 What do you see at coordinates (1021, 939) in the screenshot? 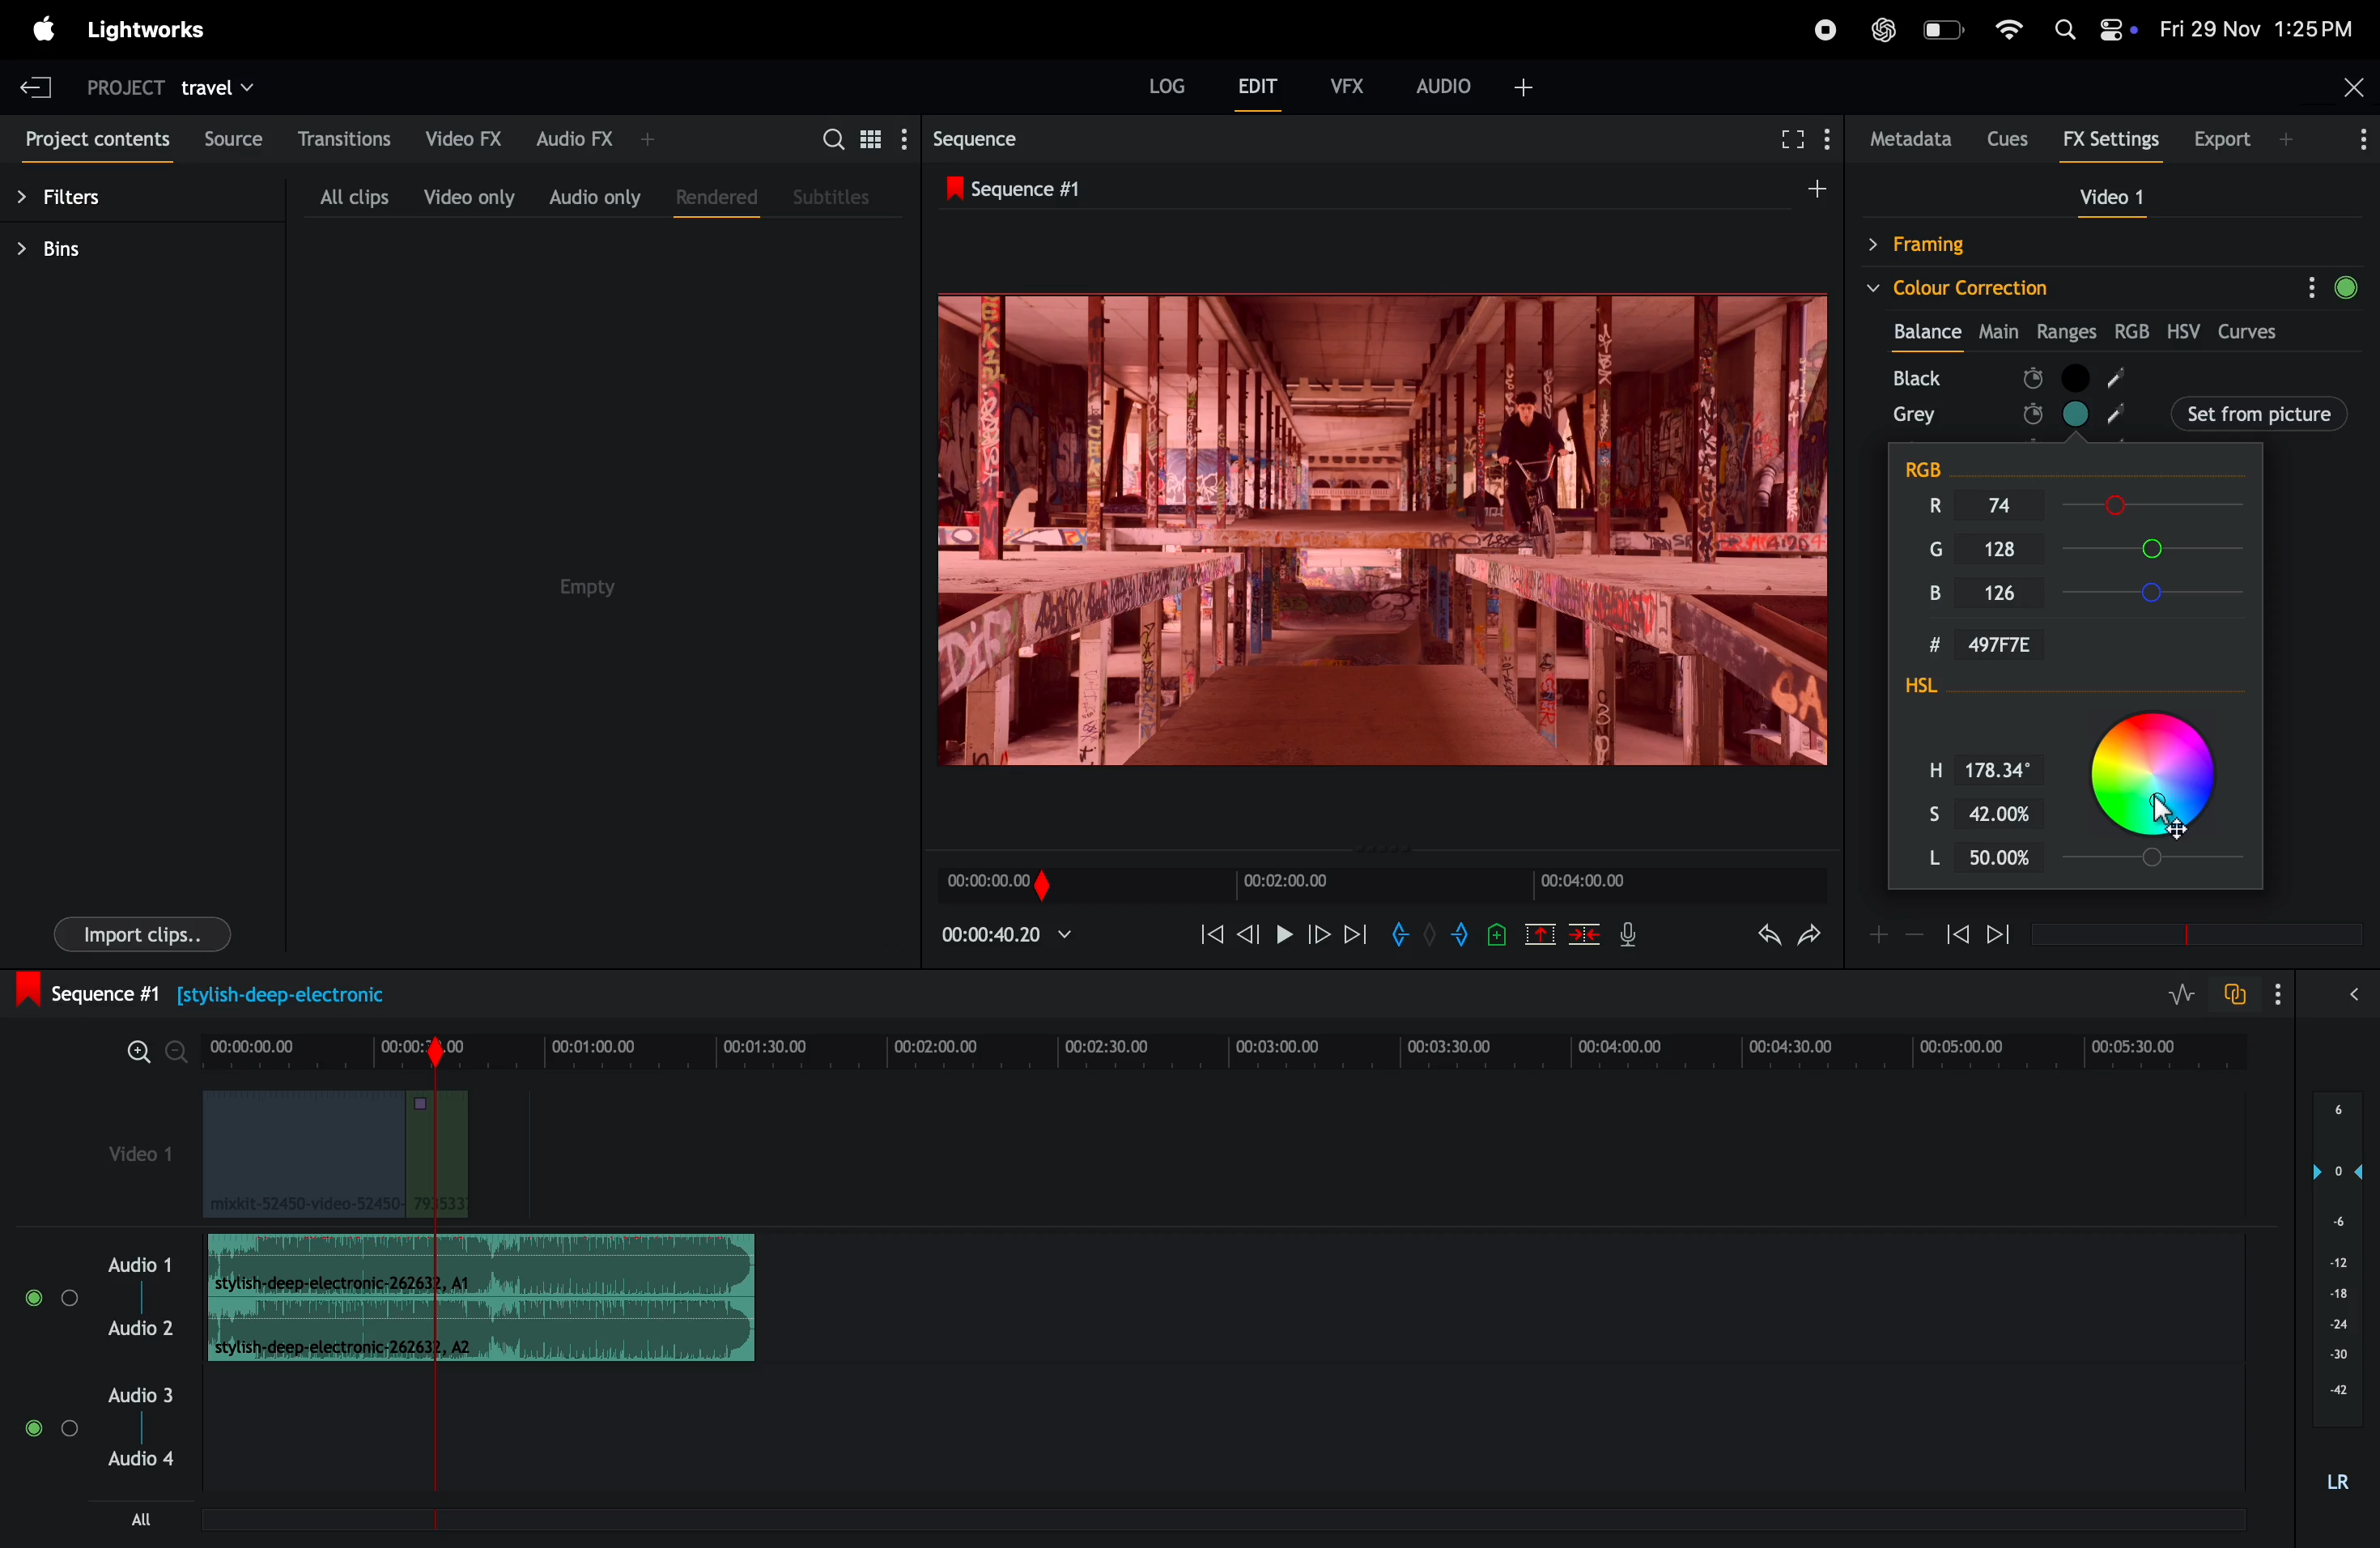
I see `playback time` at bounding box center [1021, 939].